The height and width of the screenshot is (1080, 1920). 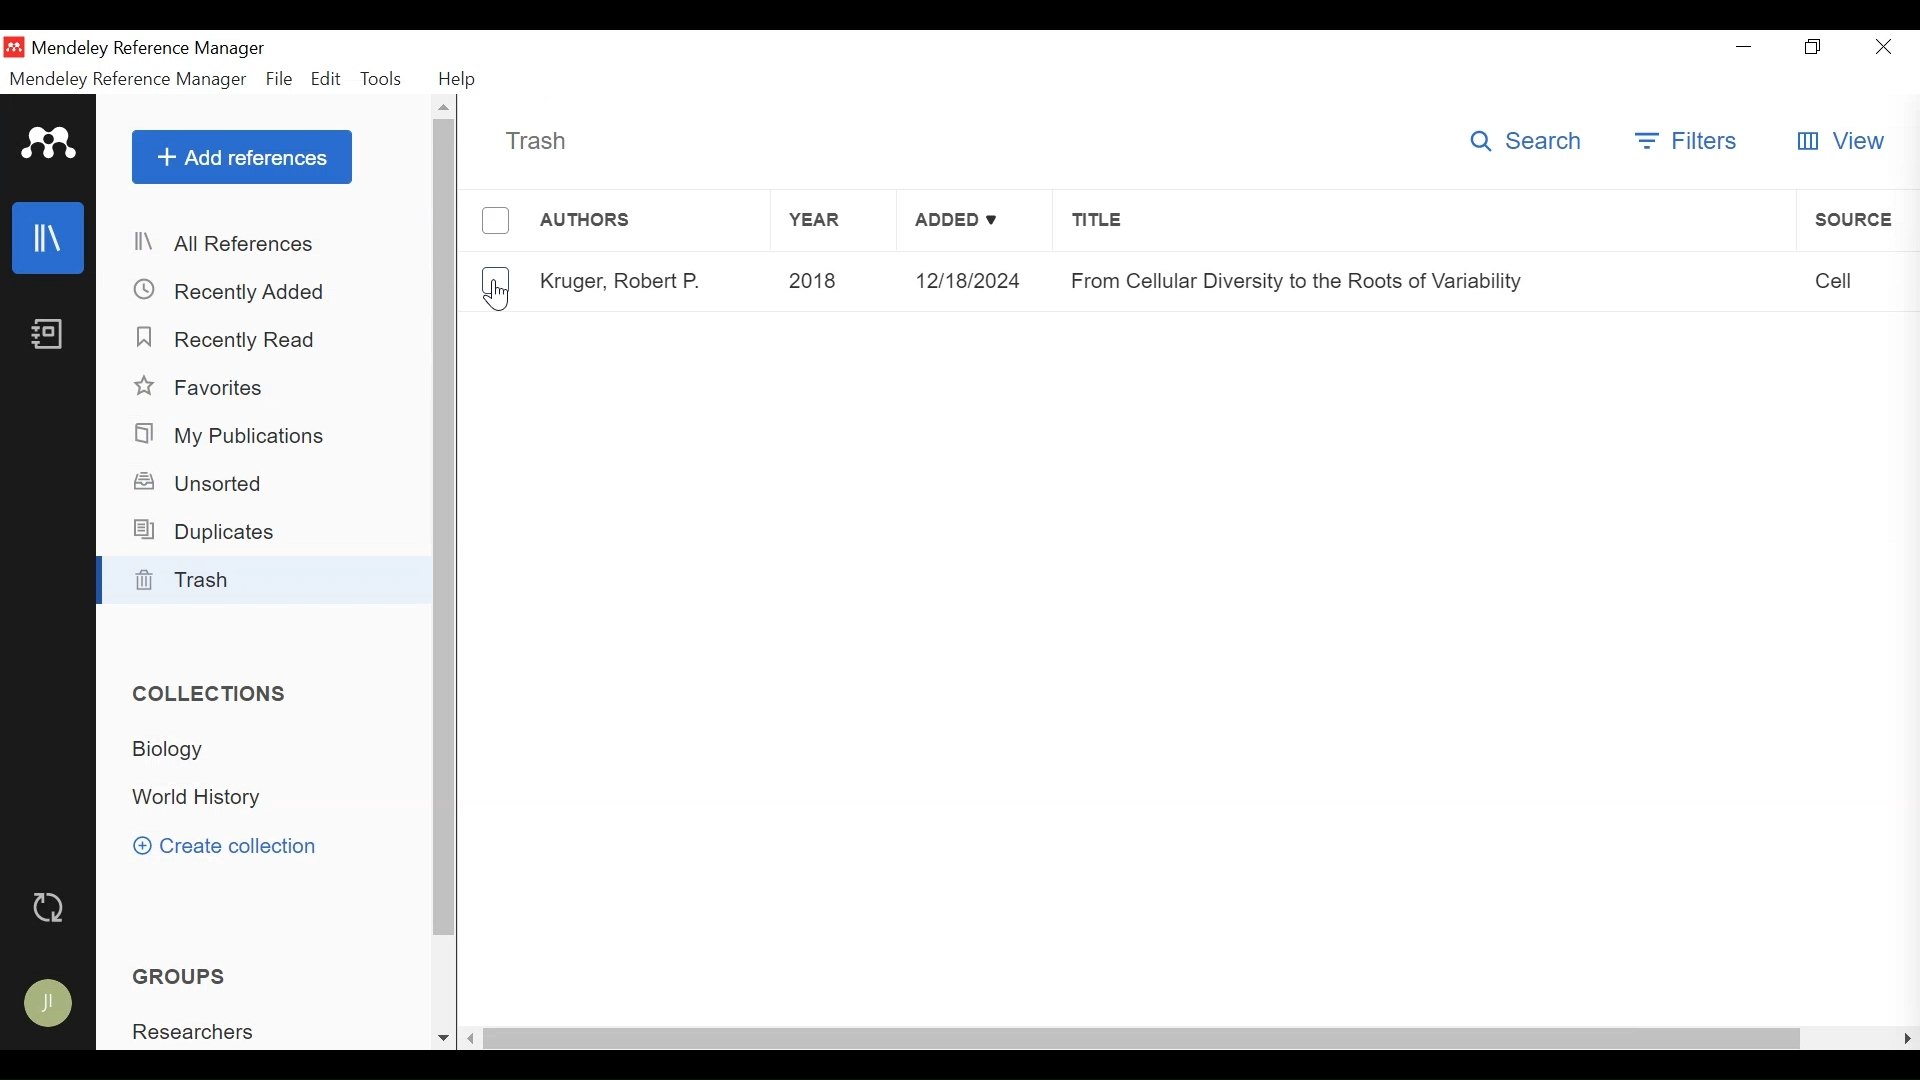 I want to click on Restore, so click(x=1811, y=48).